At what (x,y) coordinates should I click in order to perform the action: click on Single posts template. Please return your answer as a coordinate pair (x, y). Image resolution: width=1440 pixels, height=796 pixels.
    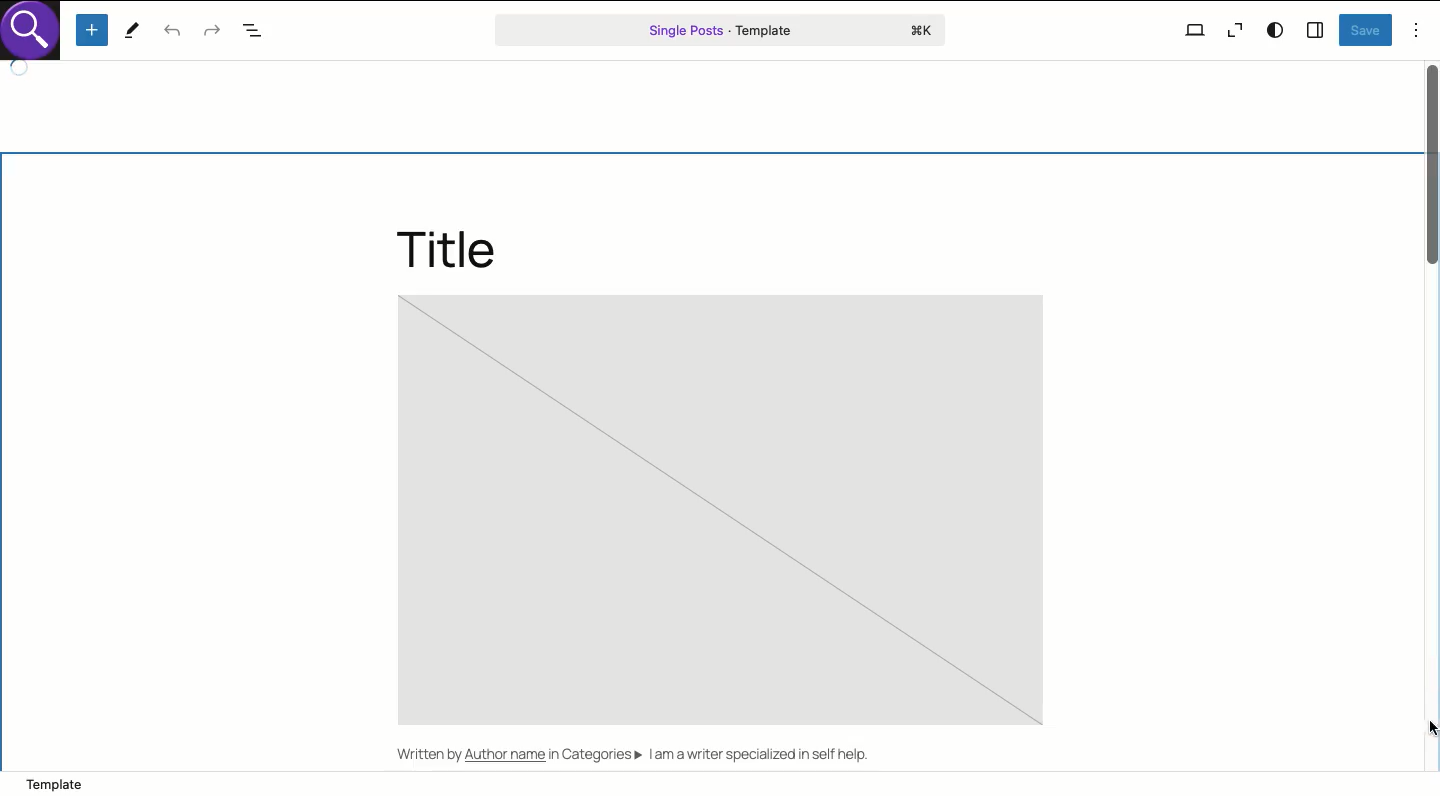
    Looking at the image, I should click on (722, 30).